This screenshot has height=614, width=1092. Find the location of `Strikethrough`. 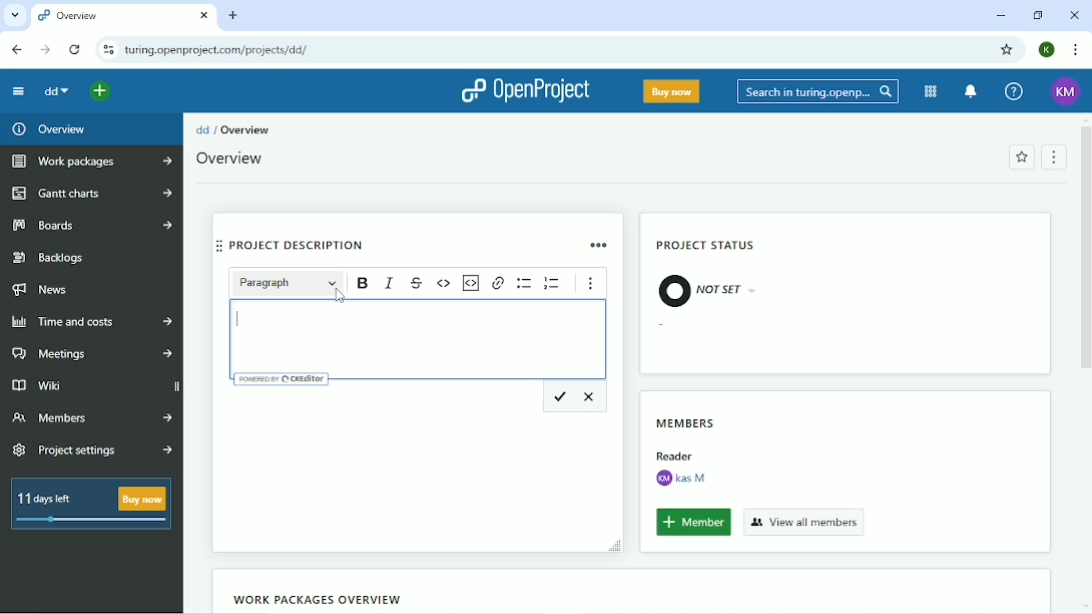

Strikethrough is located at coordinates (417, 283).